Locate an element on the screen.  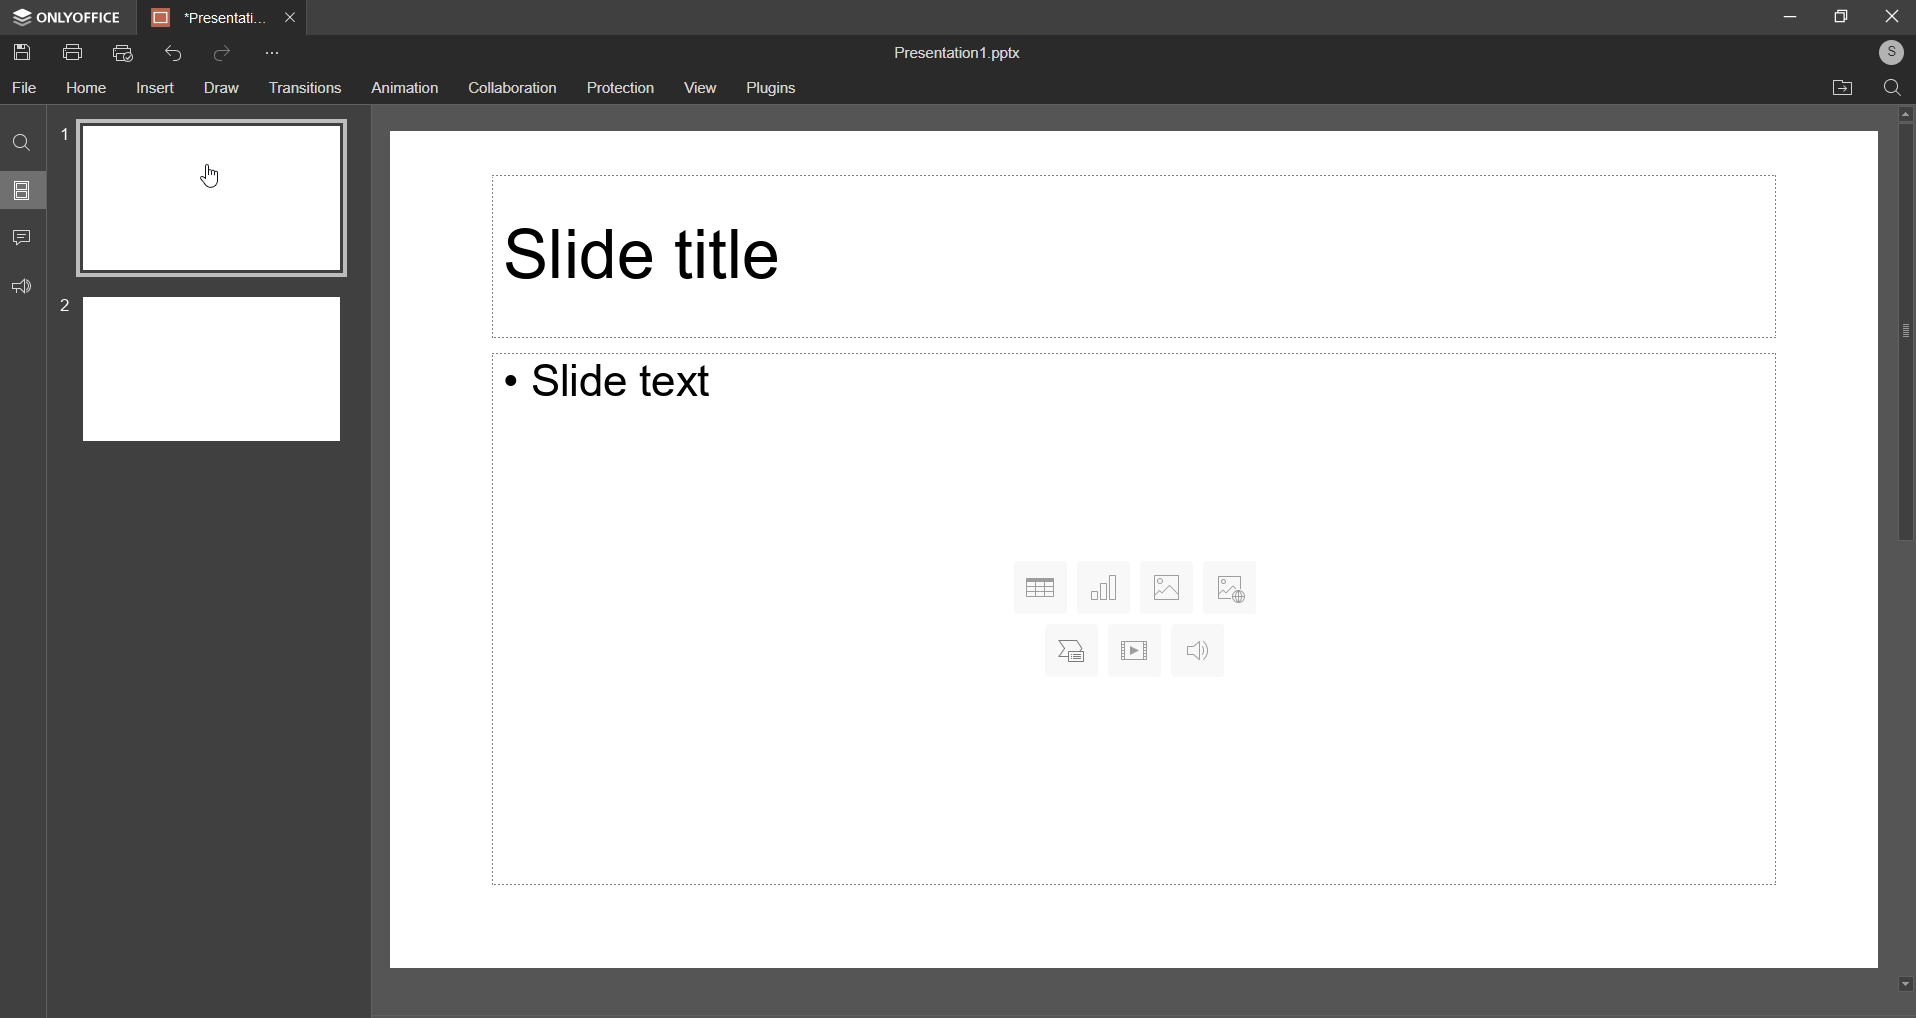
Comment is located at coordinates (22, 239).